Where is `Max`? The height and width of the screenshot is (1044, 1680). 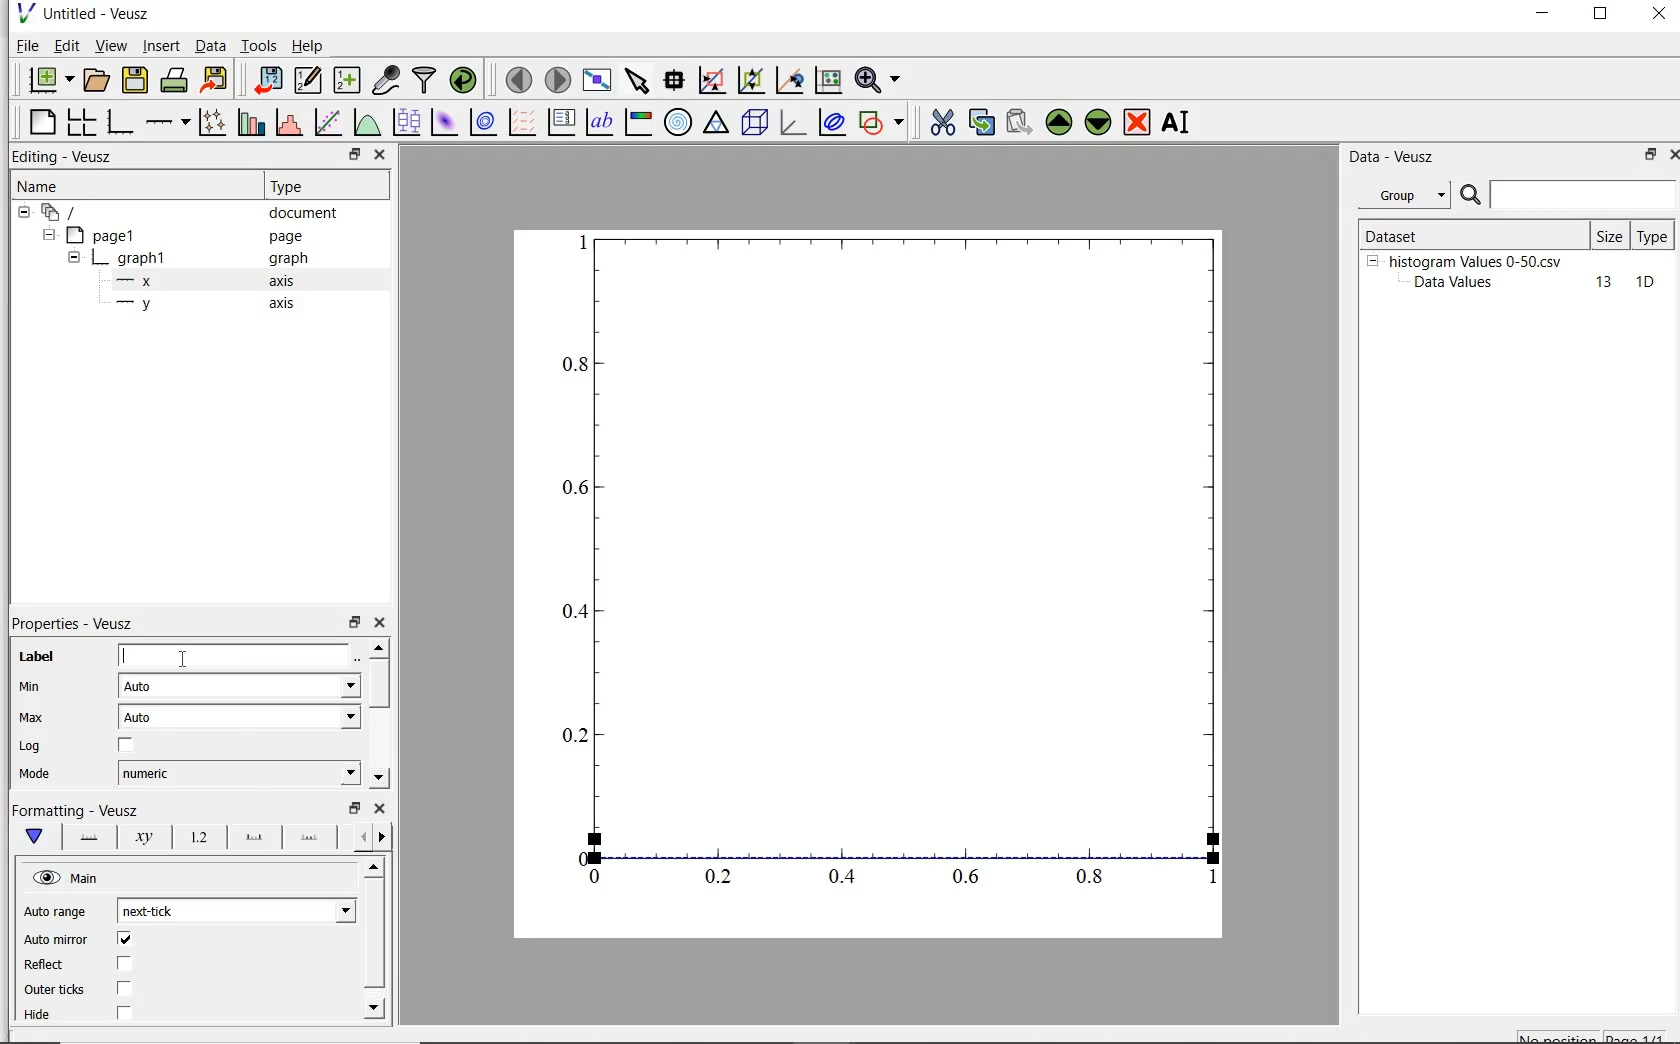
Max is located at coordinates (32, 717).